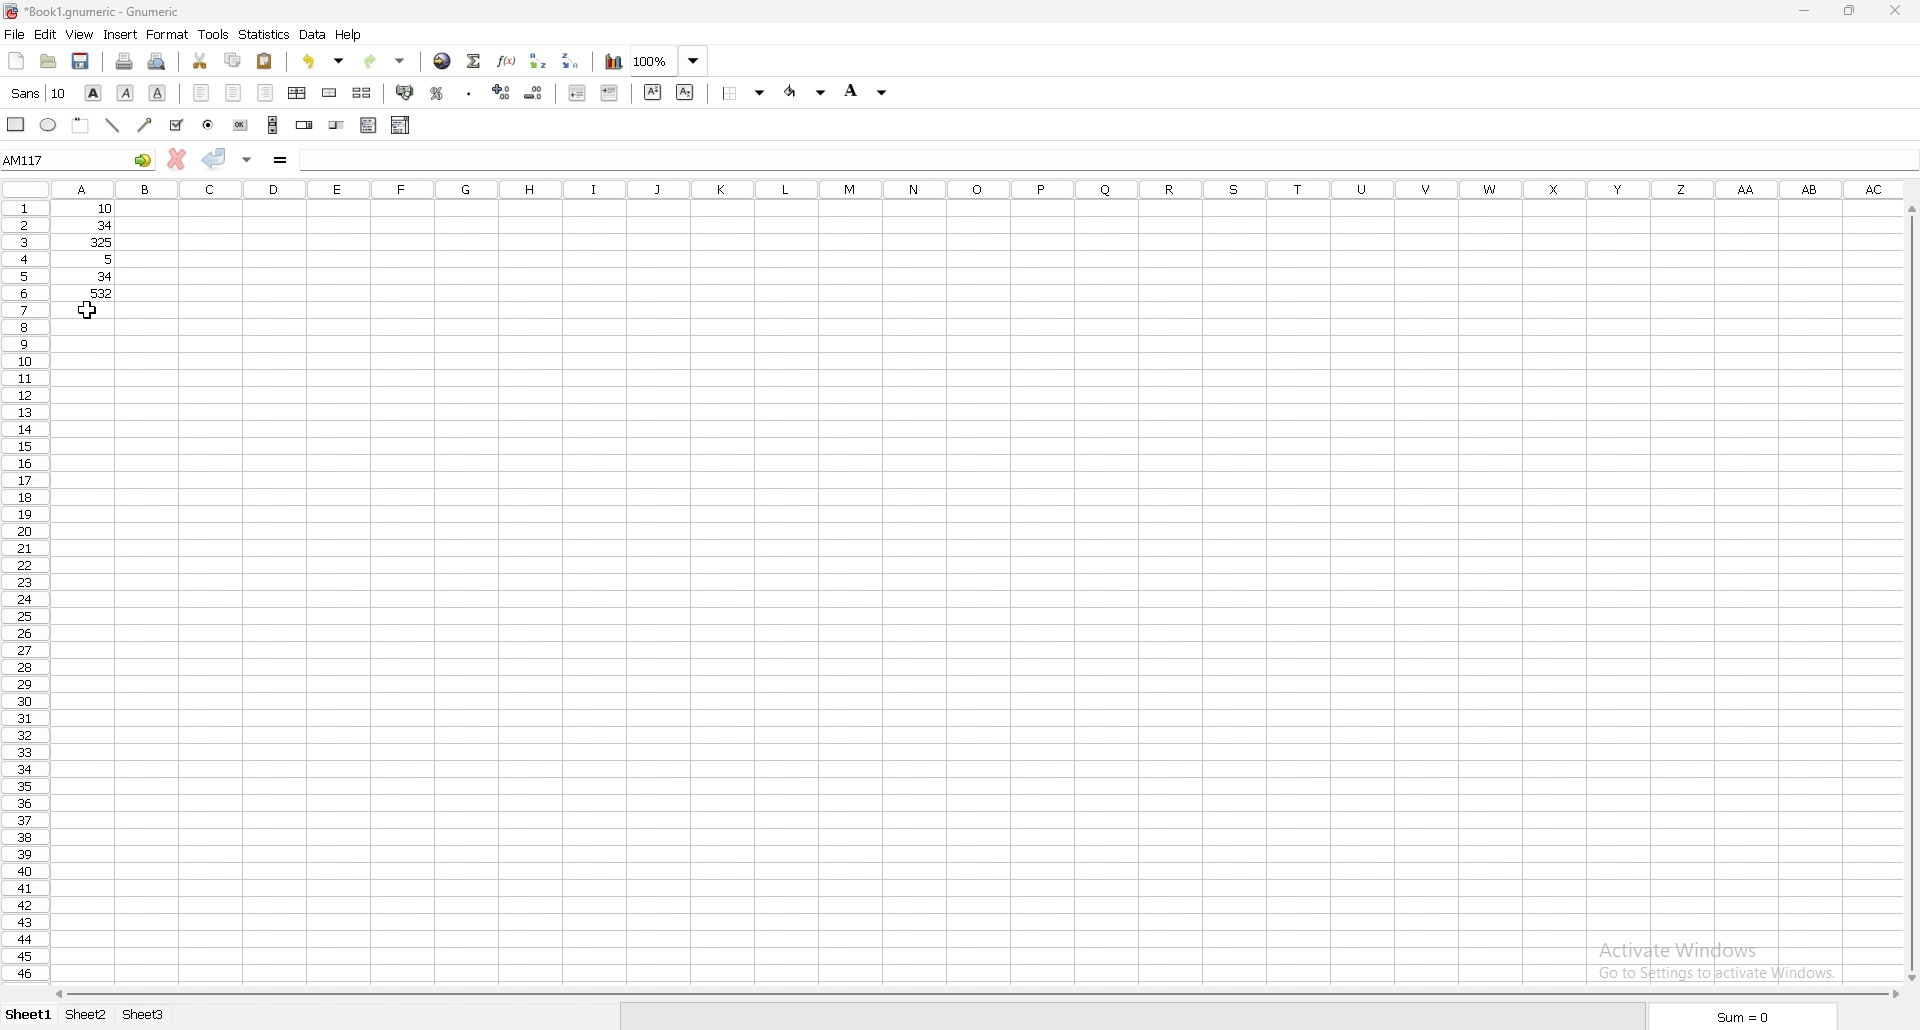  I want to click on ellipse, so click(48, 123).